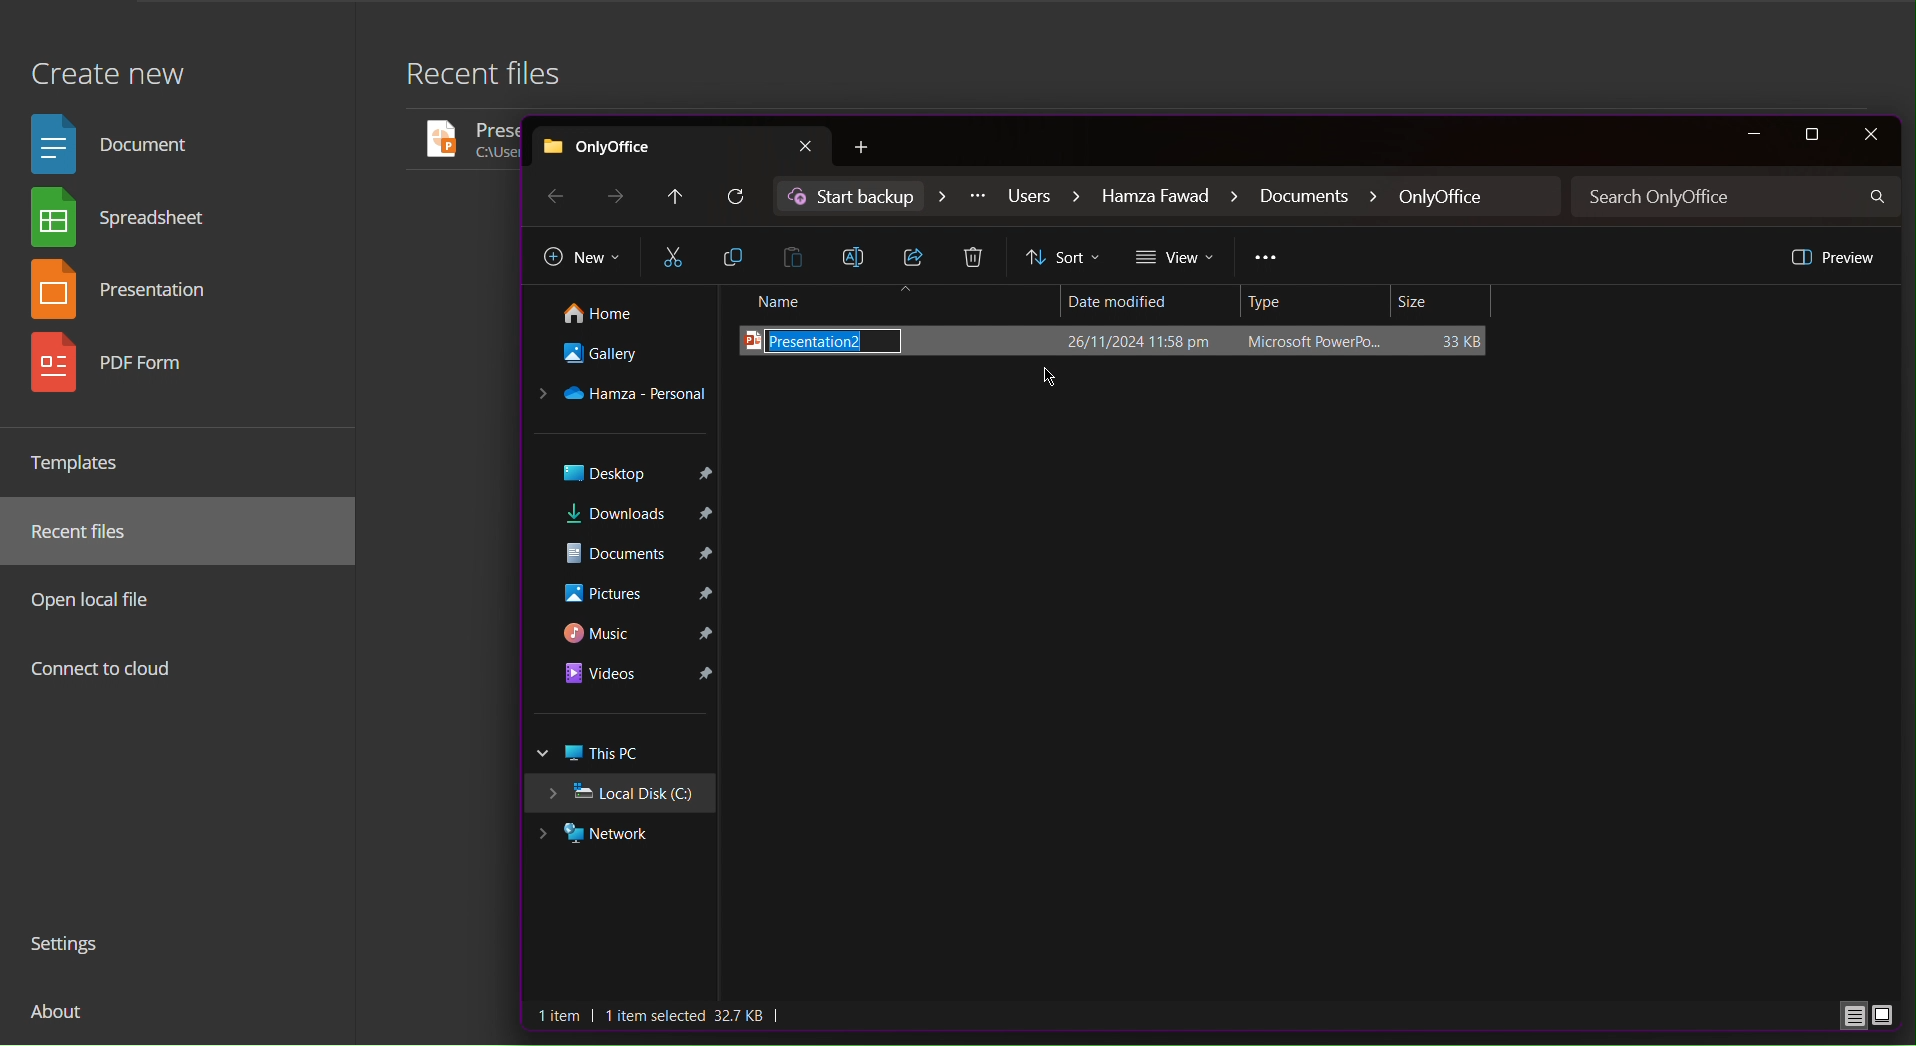  I want to click on Next, so click(618, 196).